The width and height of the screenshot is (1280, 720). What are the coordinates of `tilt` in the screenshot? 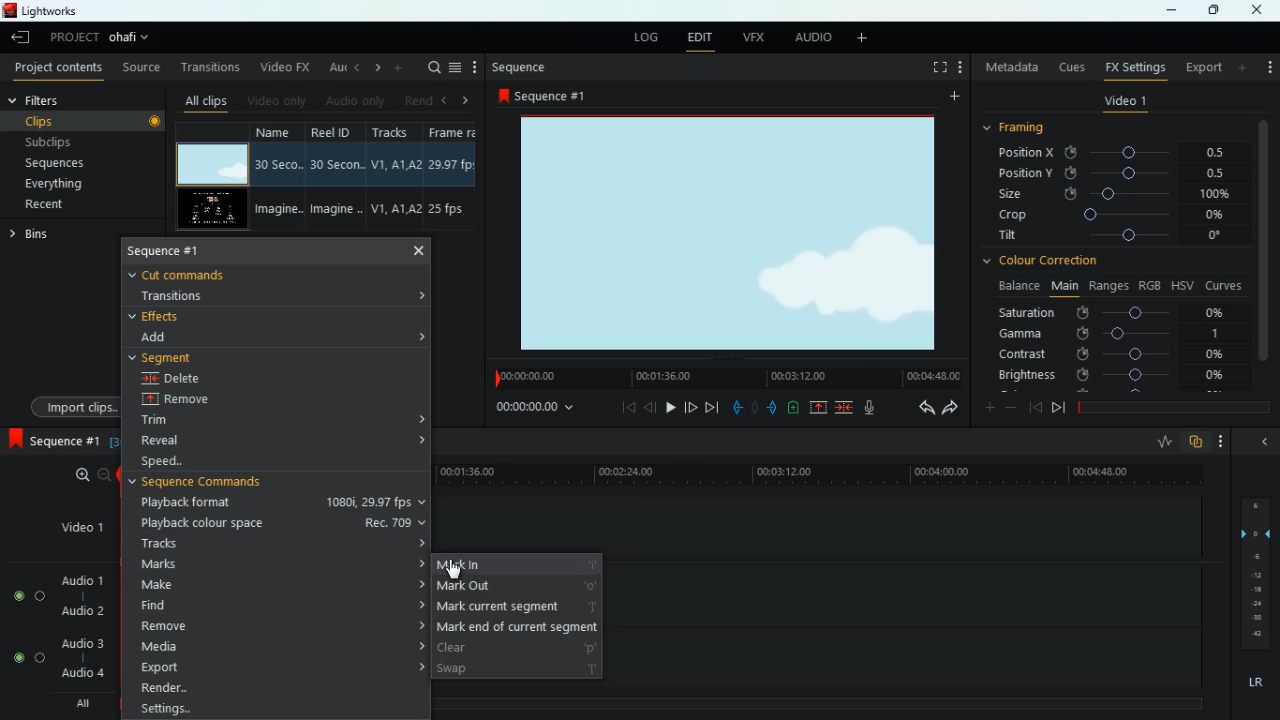 It's located at (1112, 238).